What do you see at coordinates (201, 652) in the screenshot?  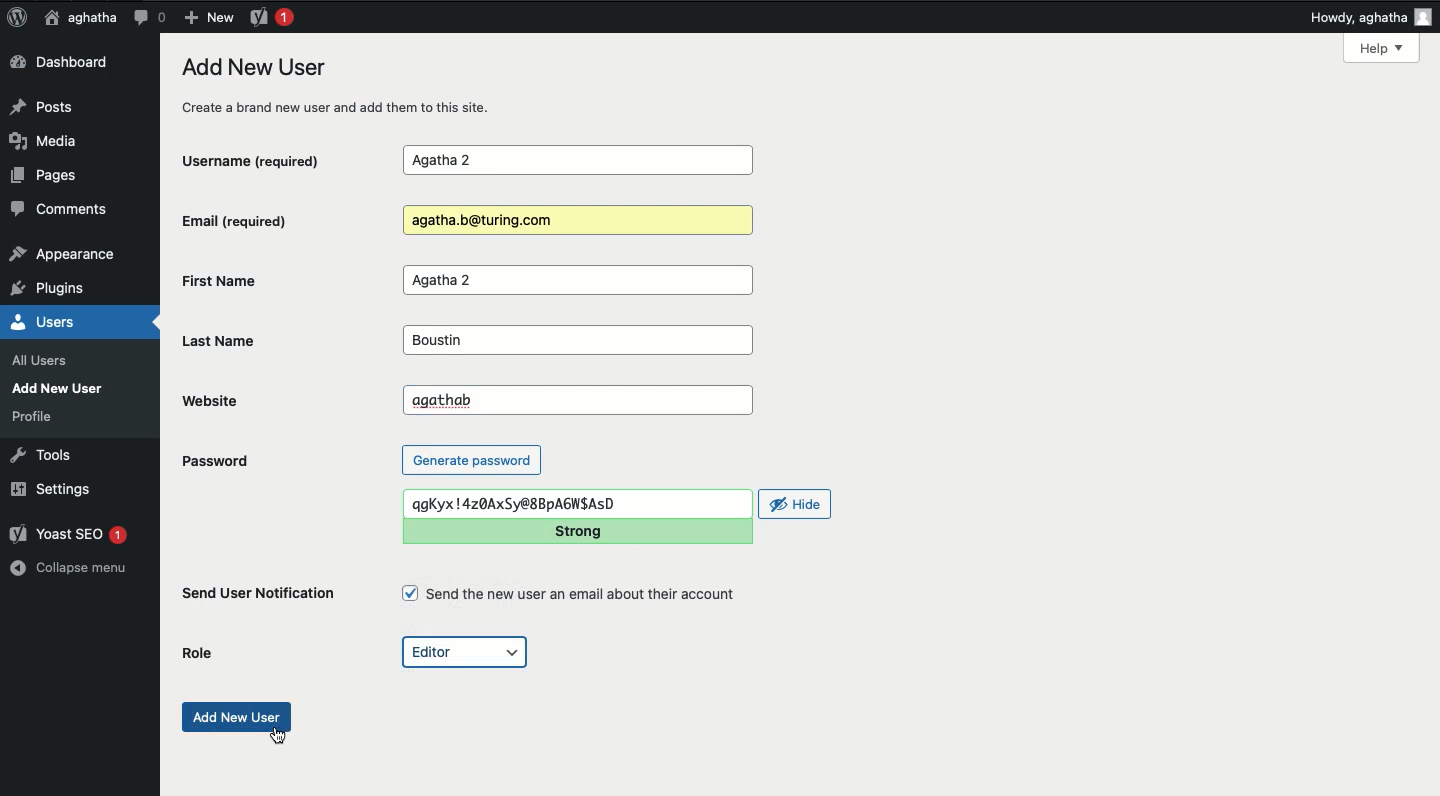 I see `Role` at bounding box center [201, 652].